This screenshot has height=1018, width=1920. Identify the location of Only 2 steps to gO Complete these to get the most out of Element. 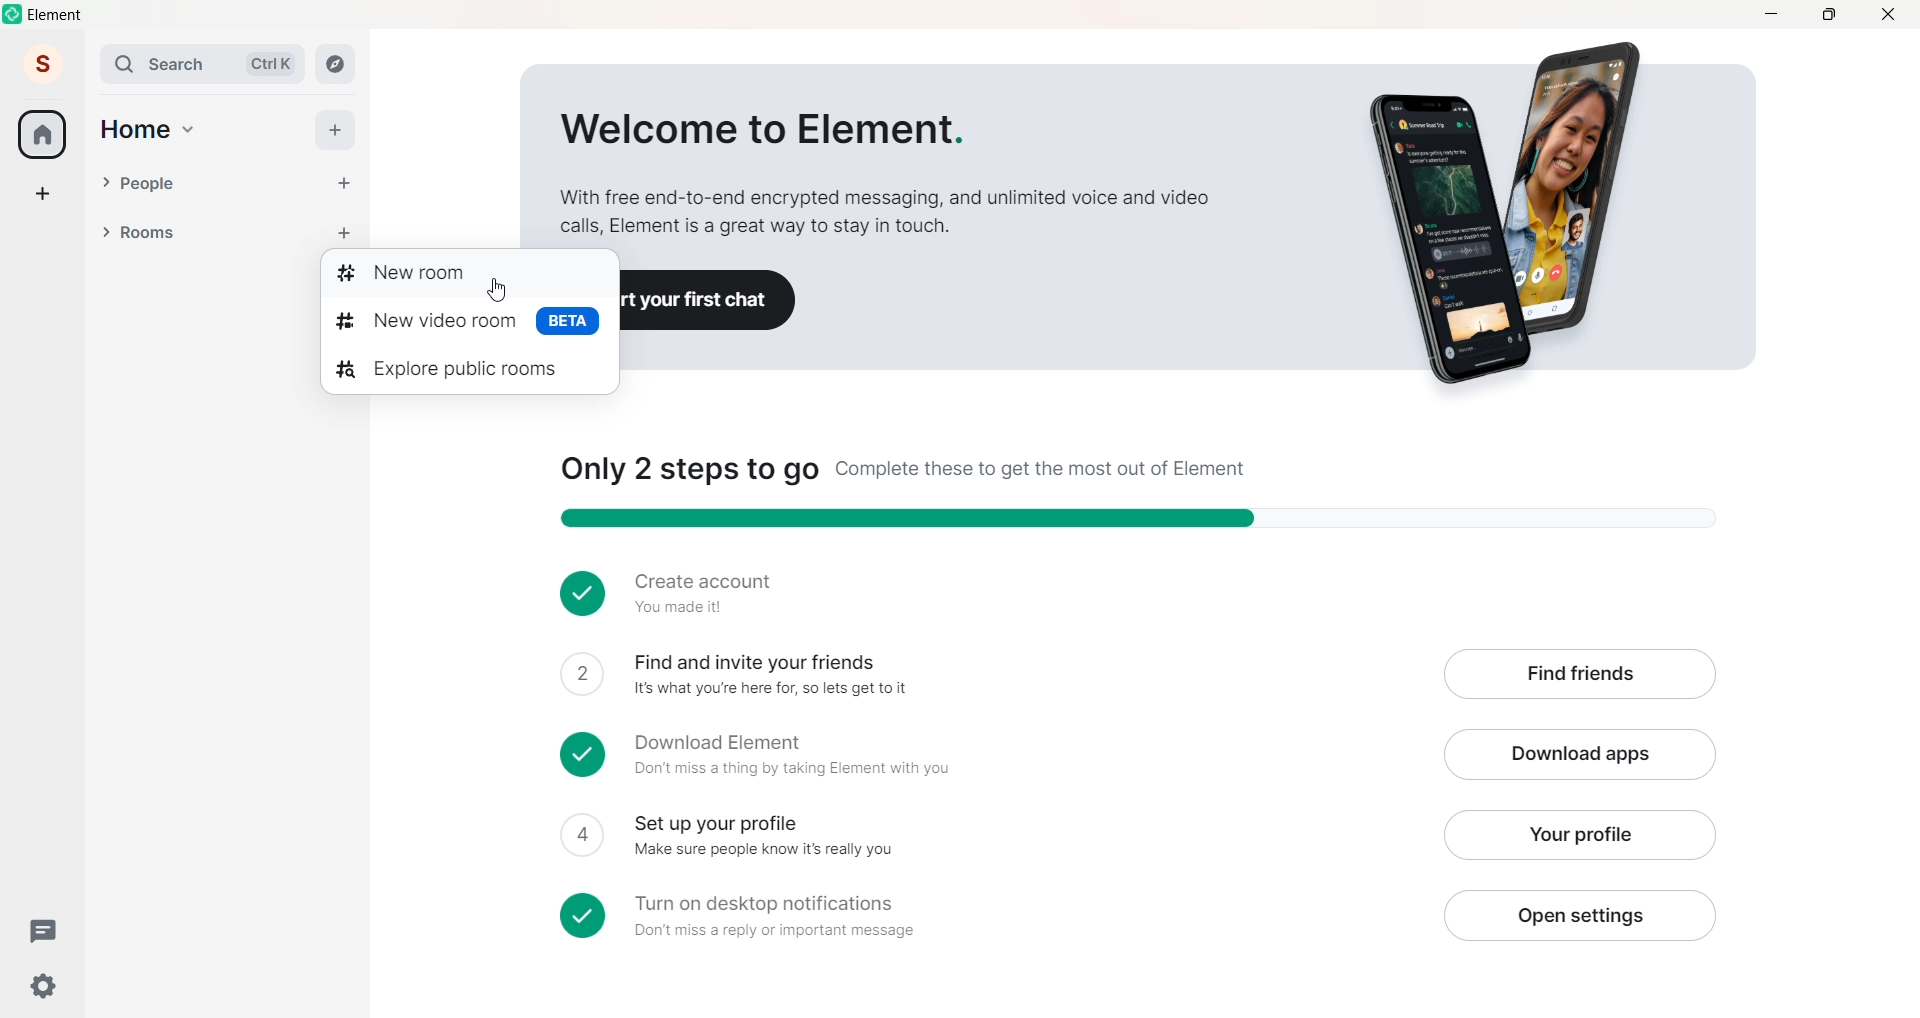
(904, 470).